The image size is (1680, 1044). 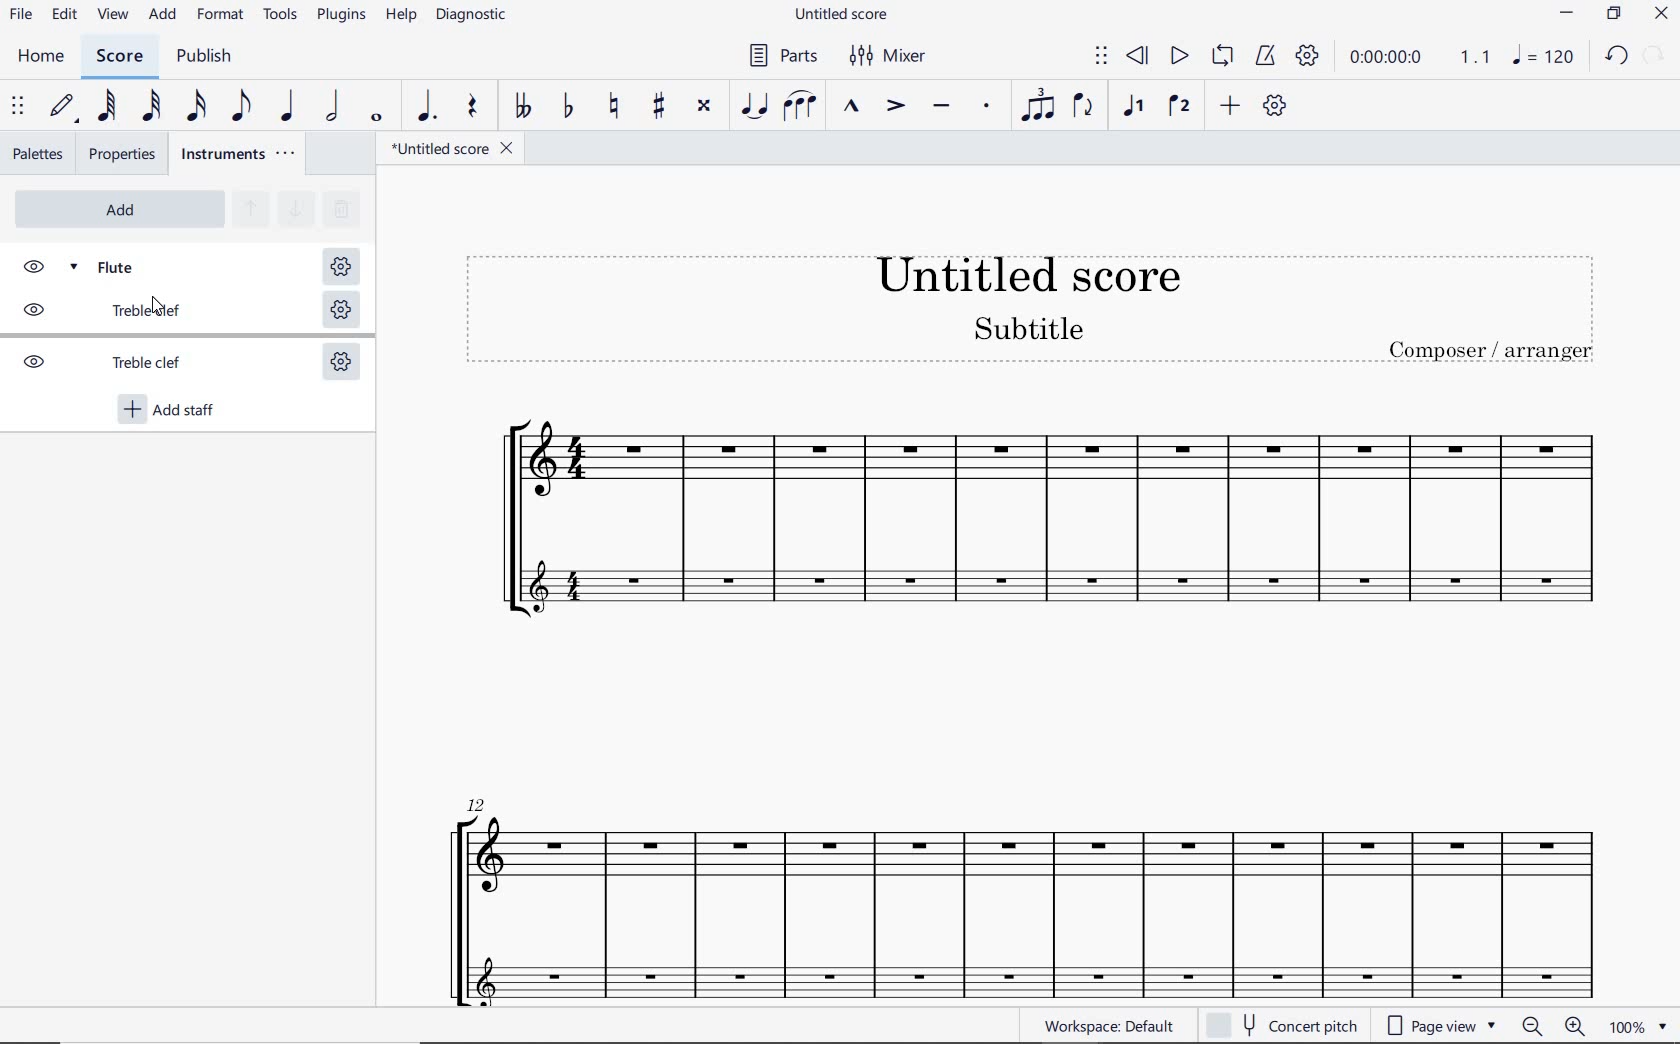 What do you see at coordinates (1221, 60) in the screenshot?
I see `LOOP PLAYBACK` at bounding box center [1221, 60].